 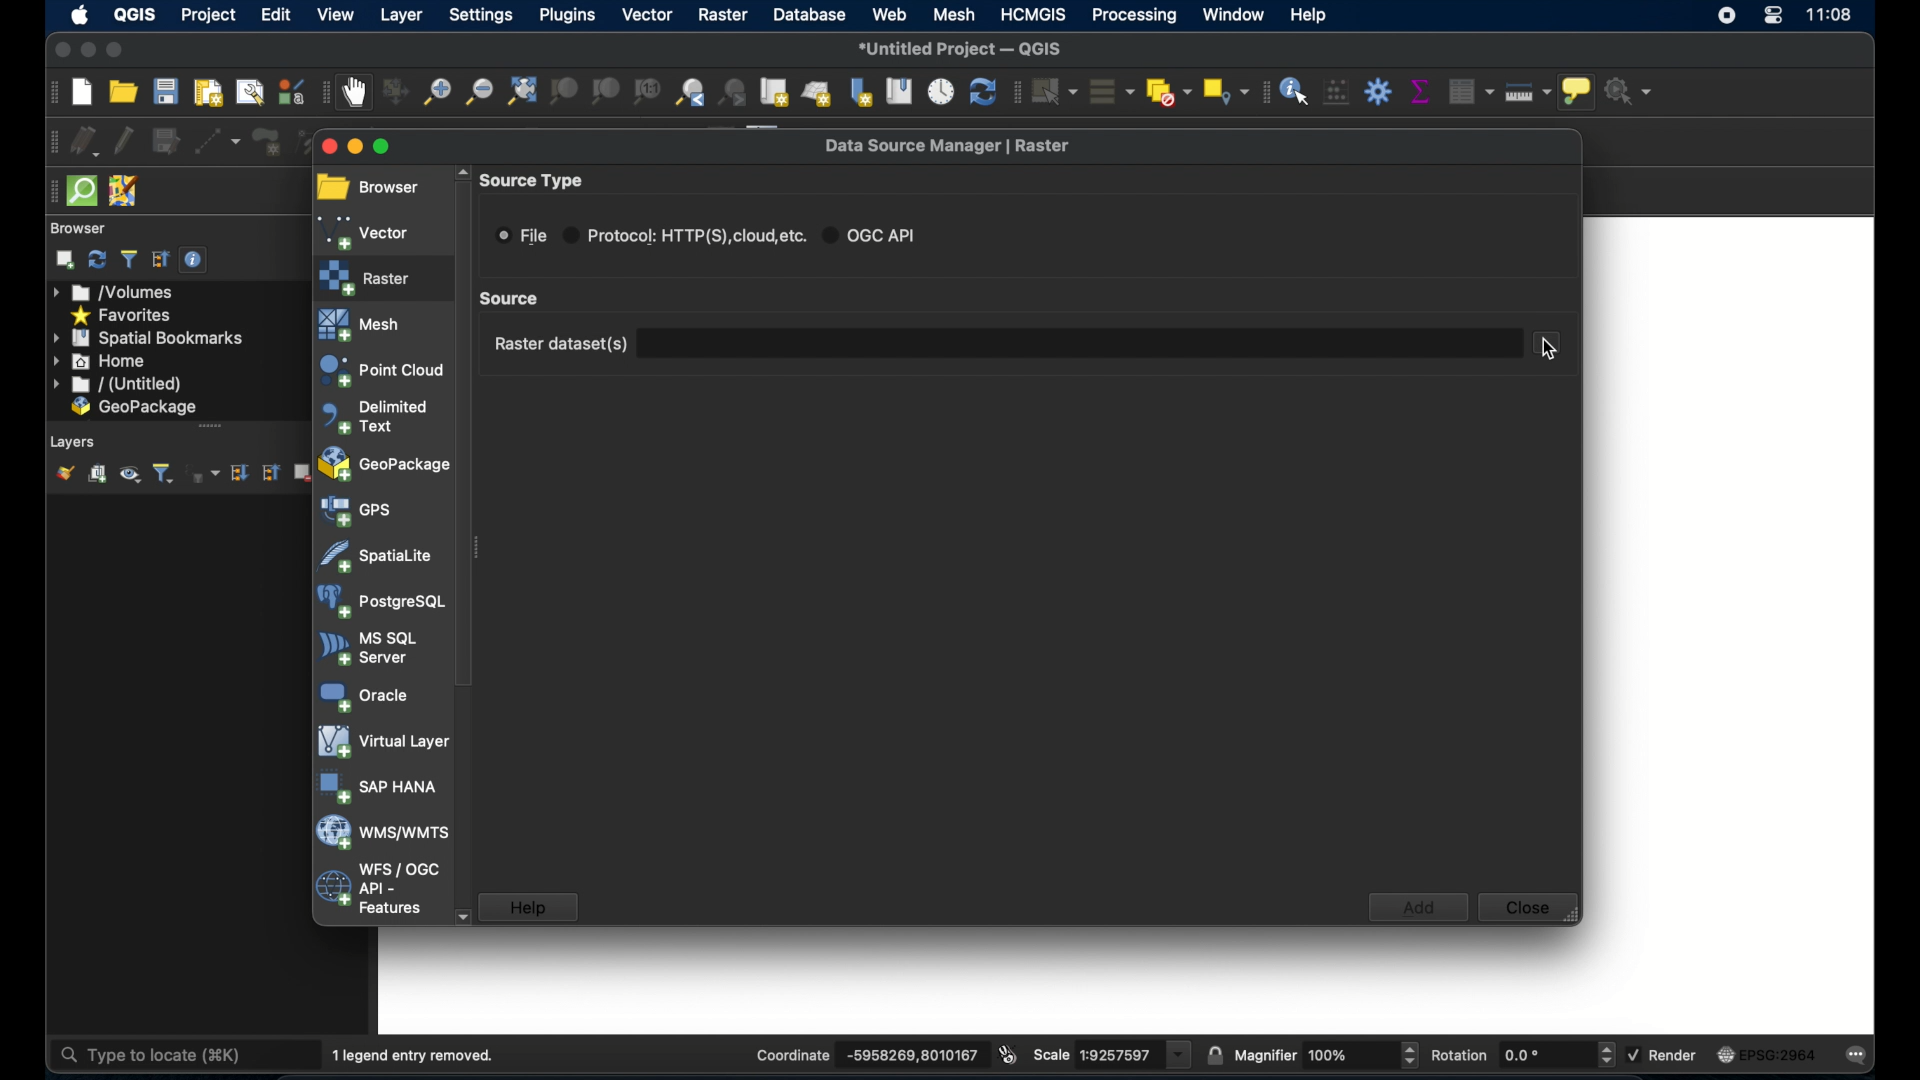 What do you see at coordinates (1773, 20) in the screenshot?
I see `control center` at bounding box center [1773, 20].